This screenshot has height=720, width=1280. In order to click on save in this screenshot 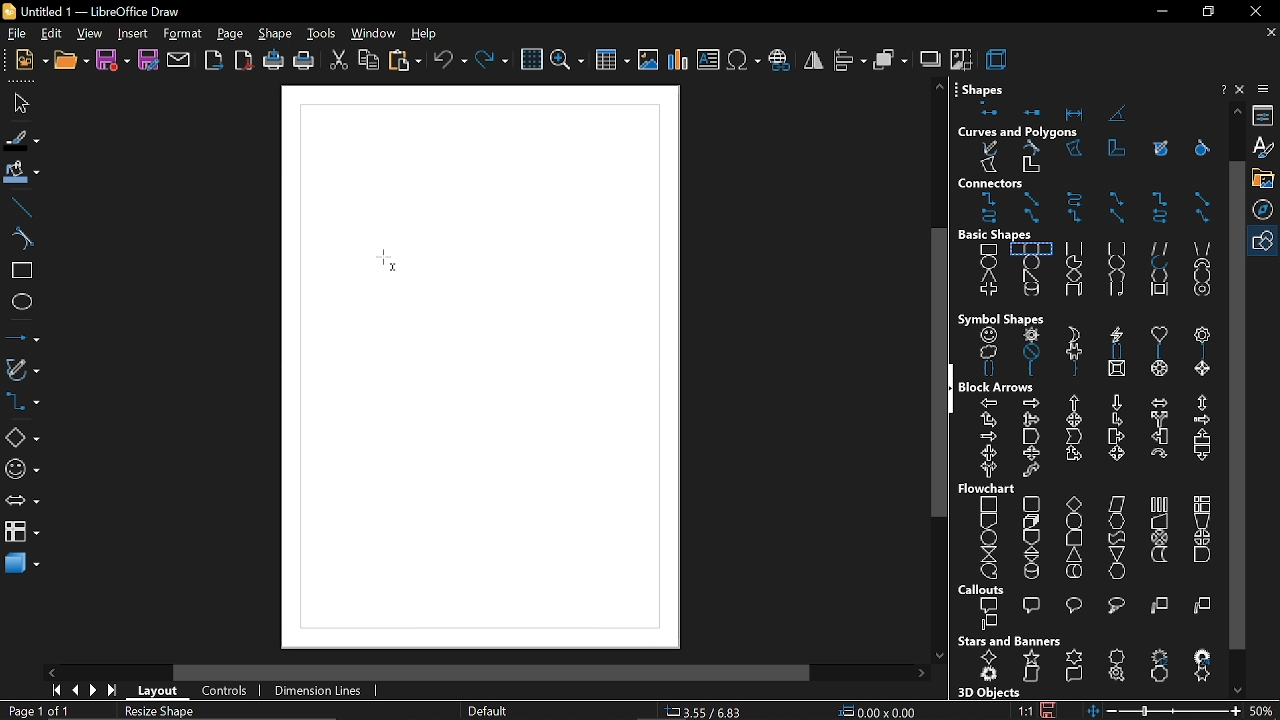, I will do `click(1048, 708)`.